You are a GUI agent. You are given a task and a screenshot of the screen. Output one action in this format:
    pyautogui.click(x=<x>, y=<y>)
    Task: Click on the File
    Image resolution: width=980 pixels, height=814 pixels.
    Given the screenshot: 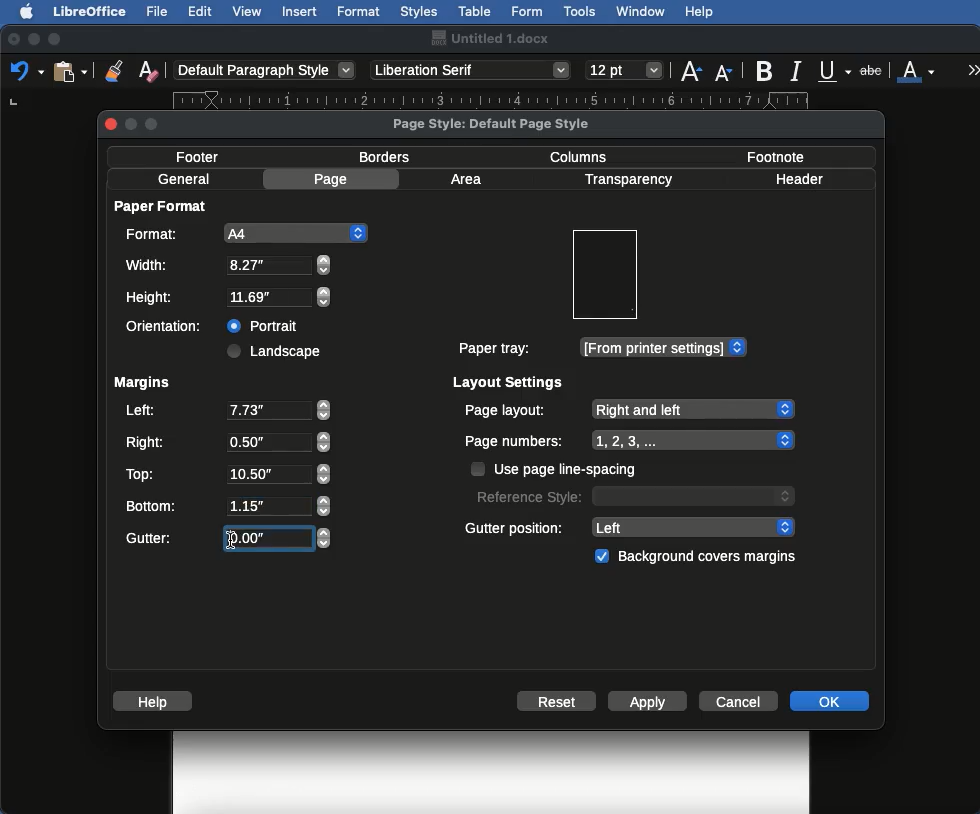 What is the action you would take?
    pyautogui.click(x=159, y=11)
    